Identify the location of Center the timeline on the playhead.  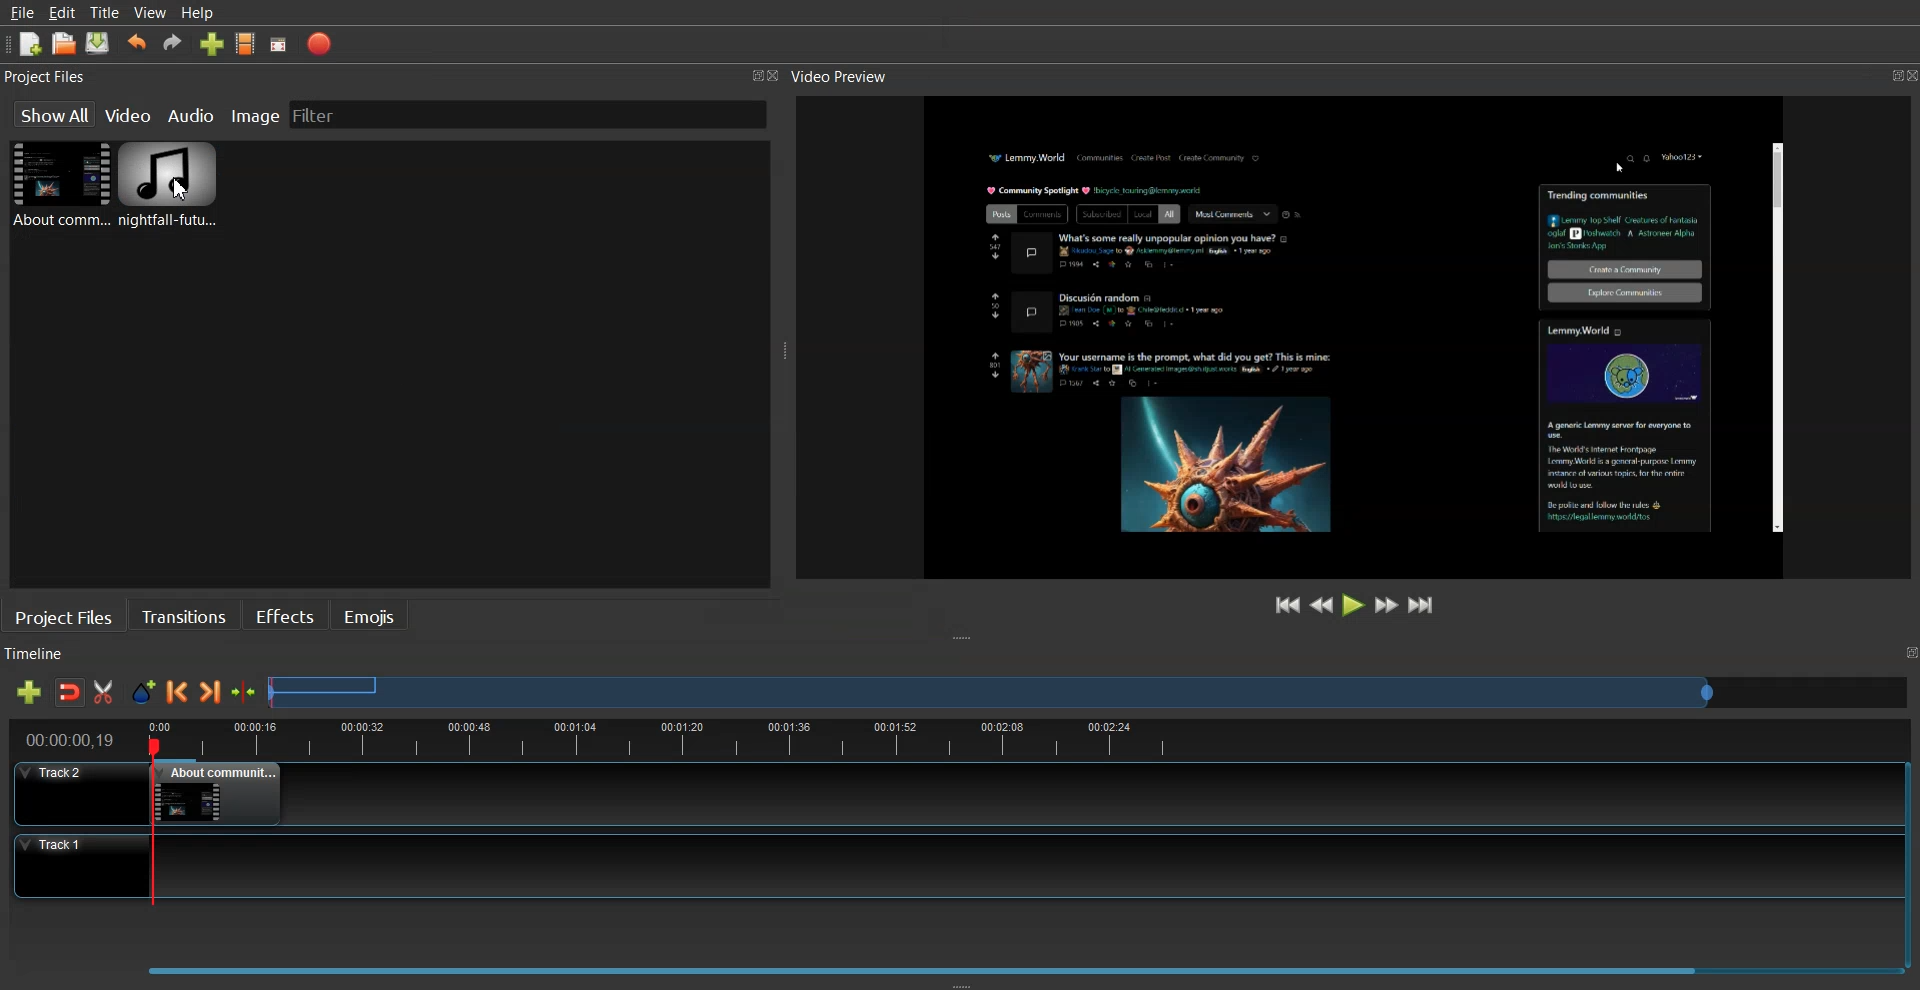
(245, 692).